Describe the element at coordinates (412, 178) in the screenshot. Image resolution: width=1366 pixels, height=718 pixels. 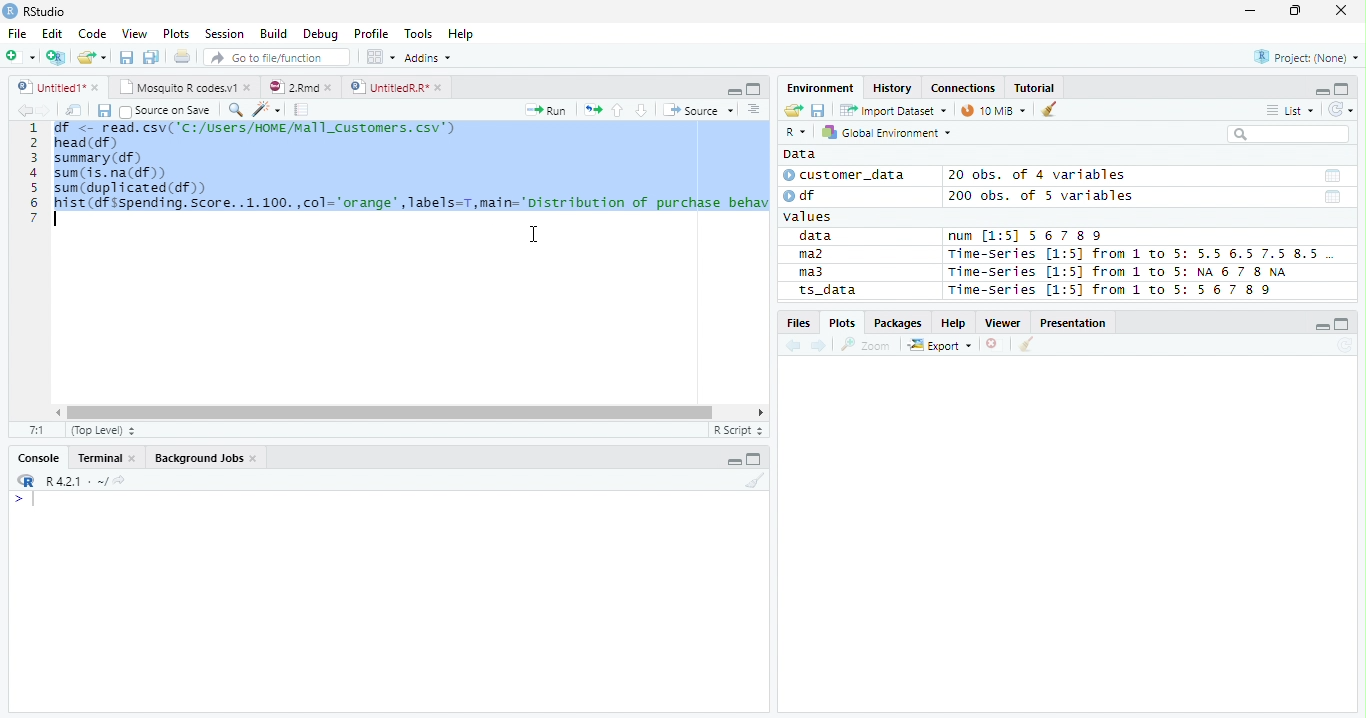
I see `SN <- read. csv( 'C1/USers/NINEMEl1_Custonrs. csv’)

head (df)

summary (df)

sum (is. na(df))

sum (duplicated (df)

hist (df sspending. Score. .1.100.,col="orange",Tabels=T,main="Distribution of purchase behav
|` at that location.